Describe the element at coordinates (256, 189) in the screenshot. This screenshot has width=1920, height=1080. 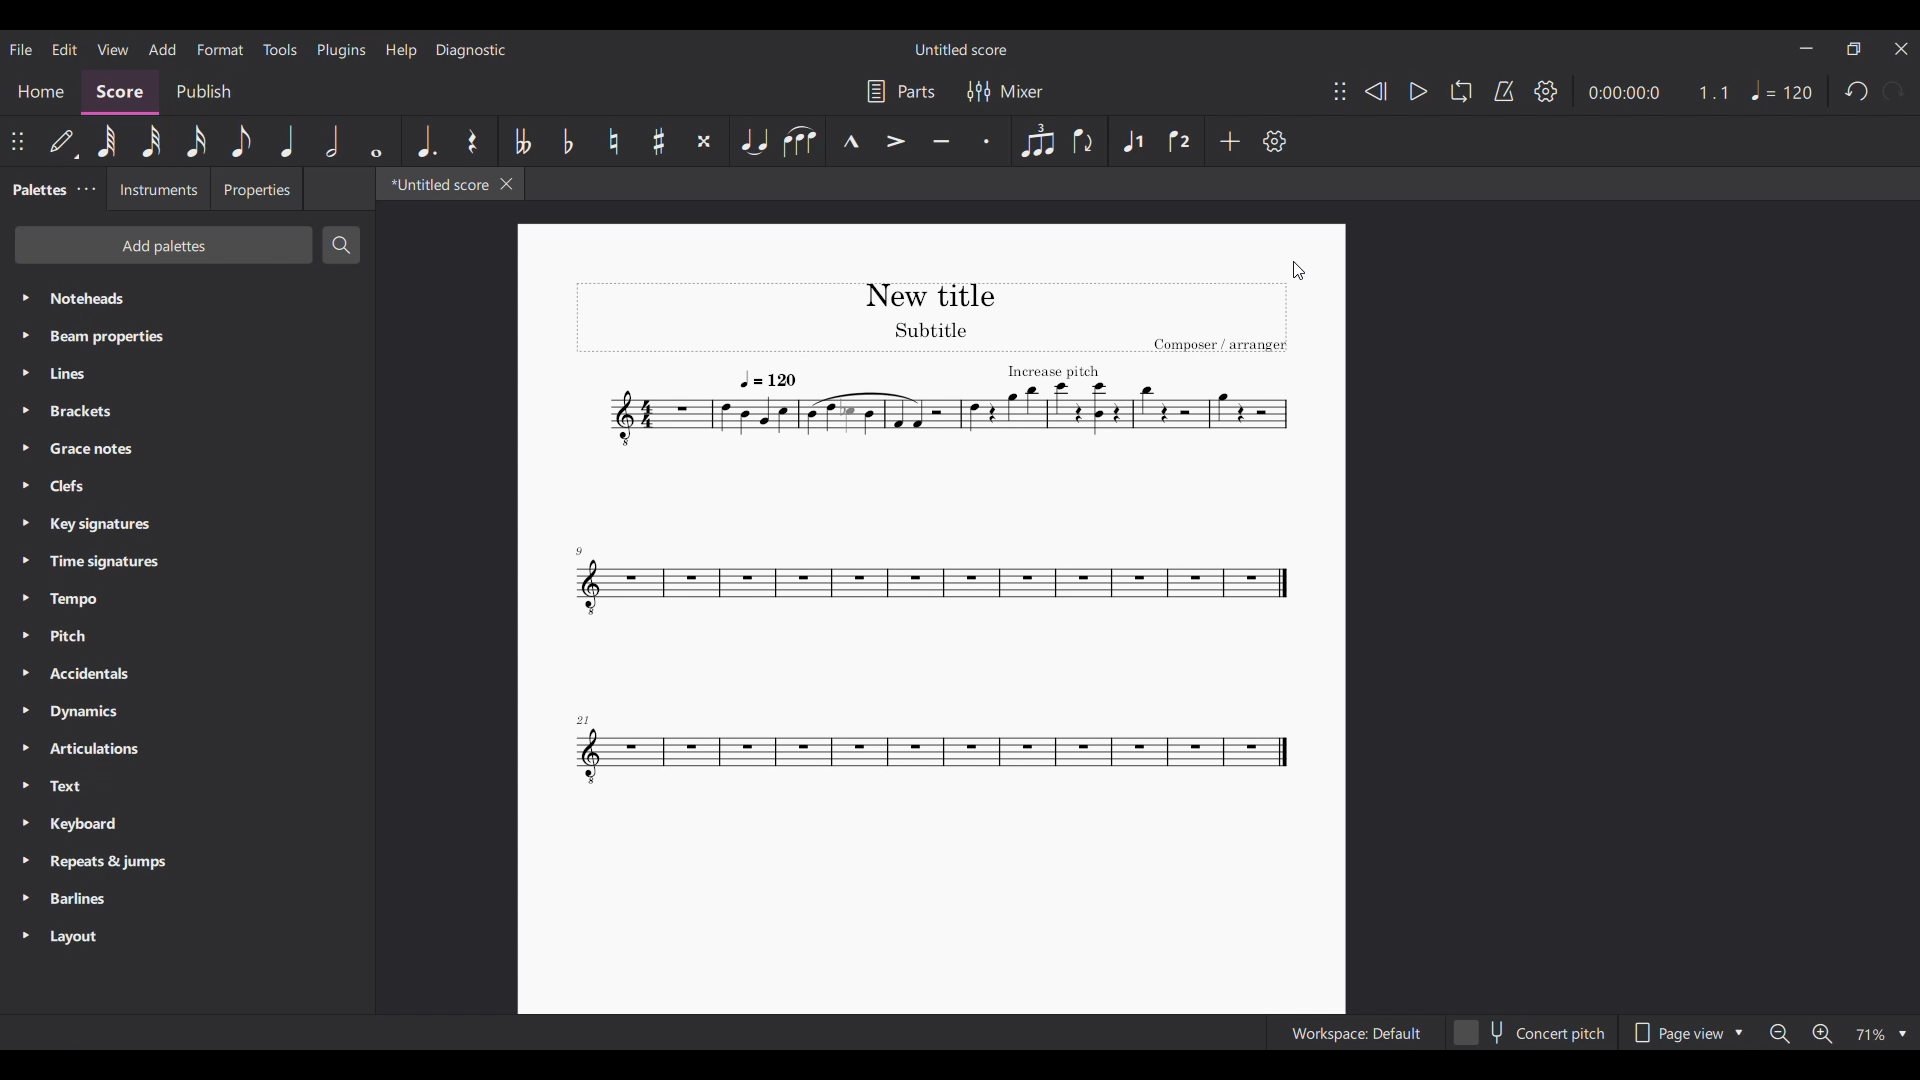
I see `Properties` at that location.